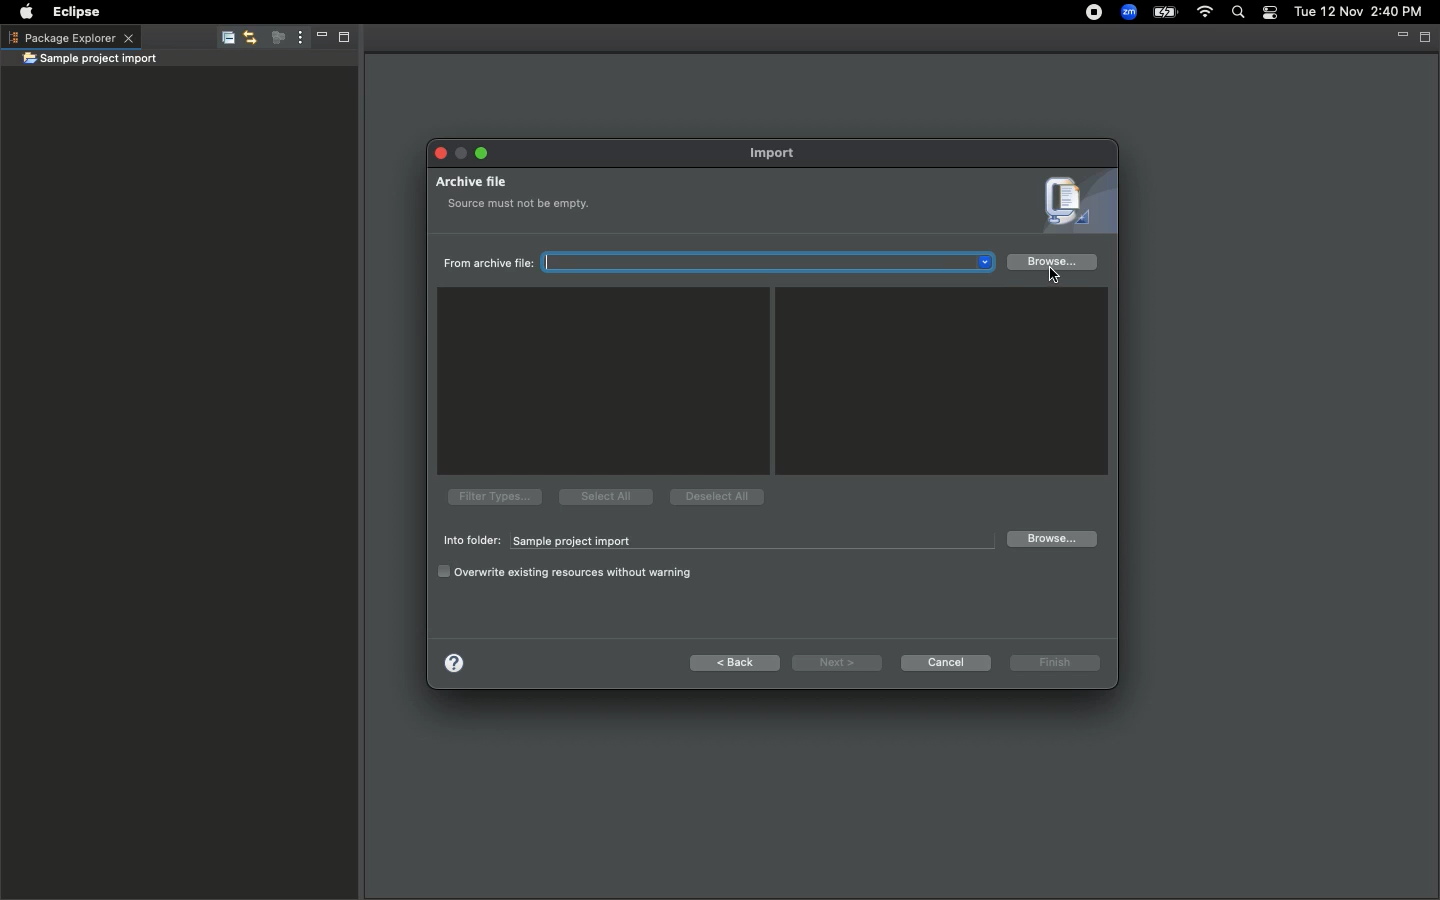 This screenshot has width=1440, height=900. Describe the element at coordinates (481, 151) in the screenshot. I see `maximize` at that location.